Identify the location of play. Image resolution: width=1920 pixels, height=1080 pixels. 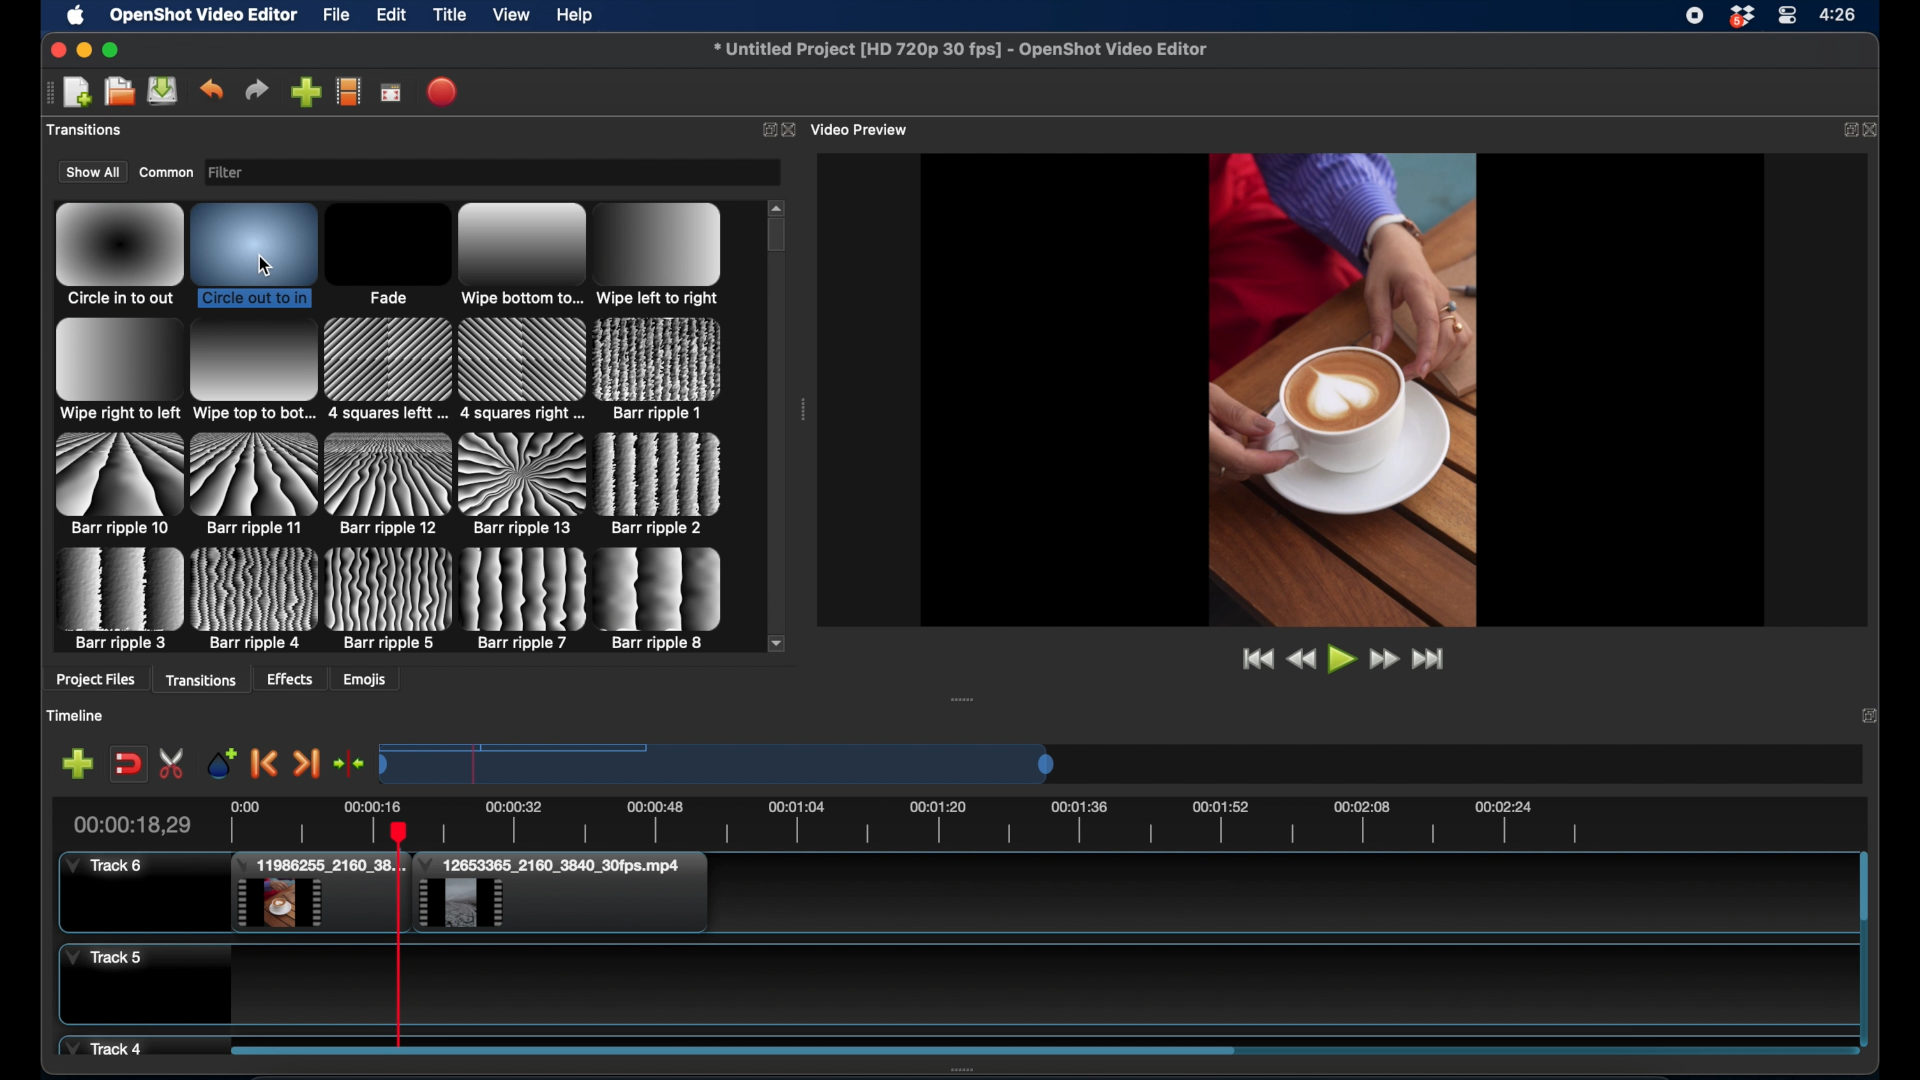
(1341, 661).